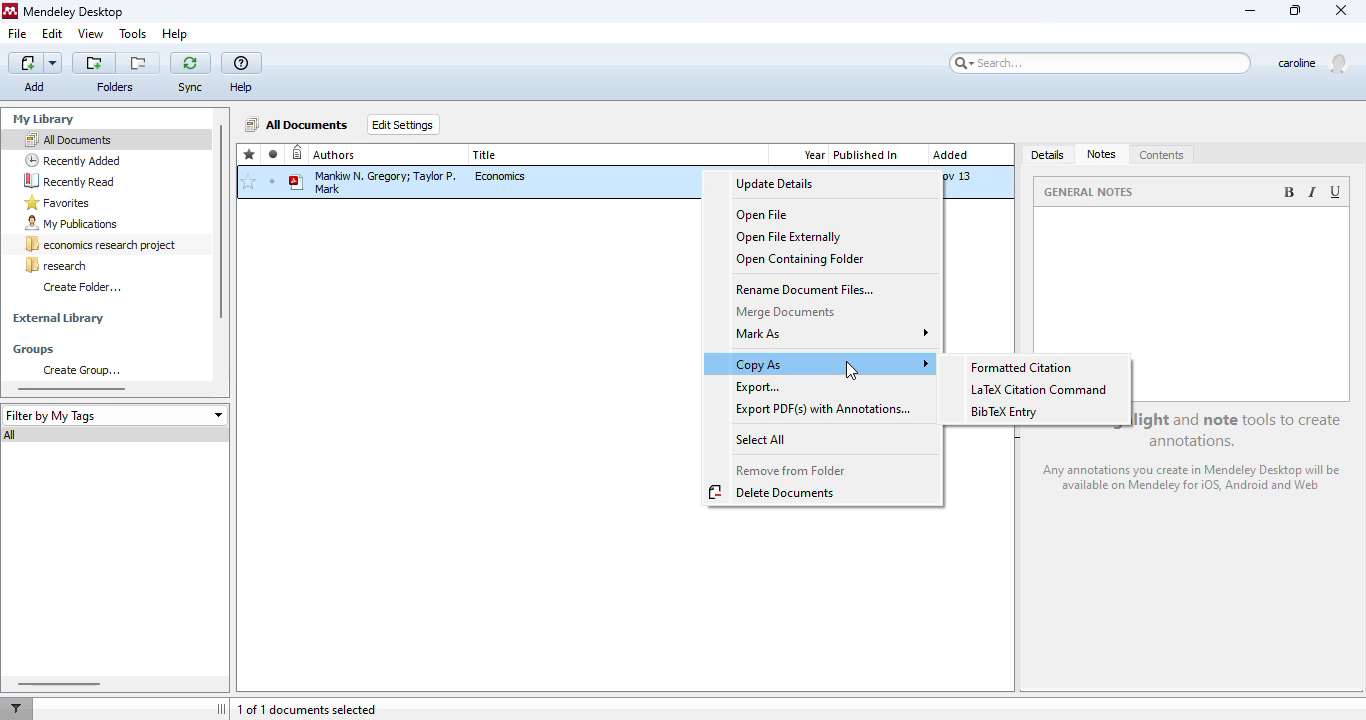 This screenshot has width=1366, height=720. What do you see at coordinates (34, 350) in the screenshot?
I see `groups` at bounding box center [34, 350].